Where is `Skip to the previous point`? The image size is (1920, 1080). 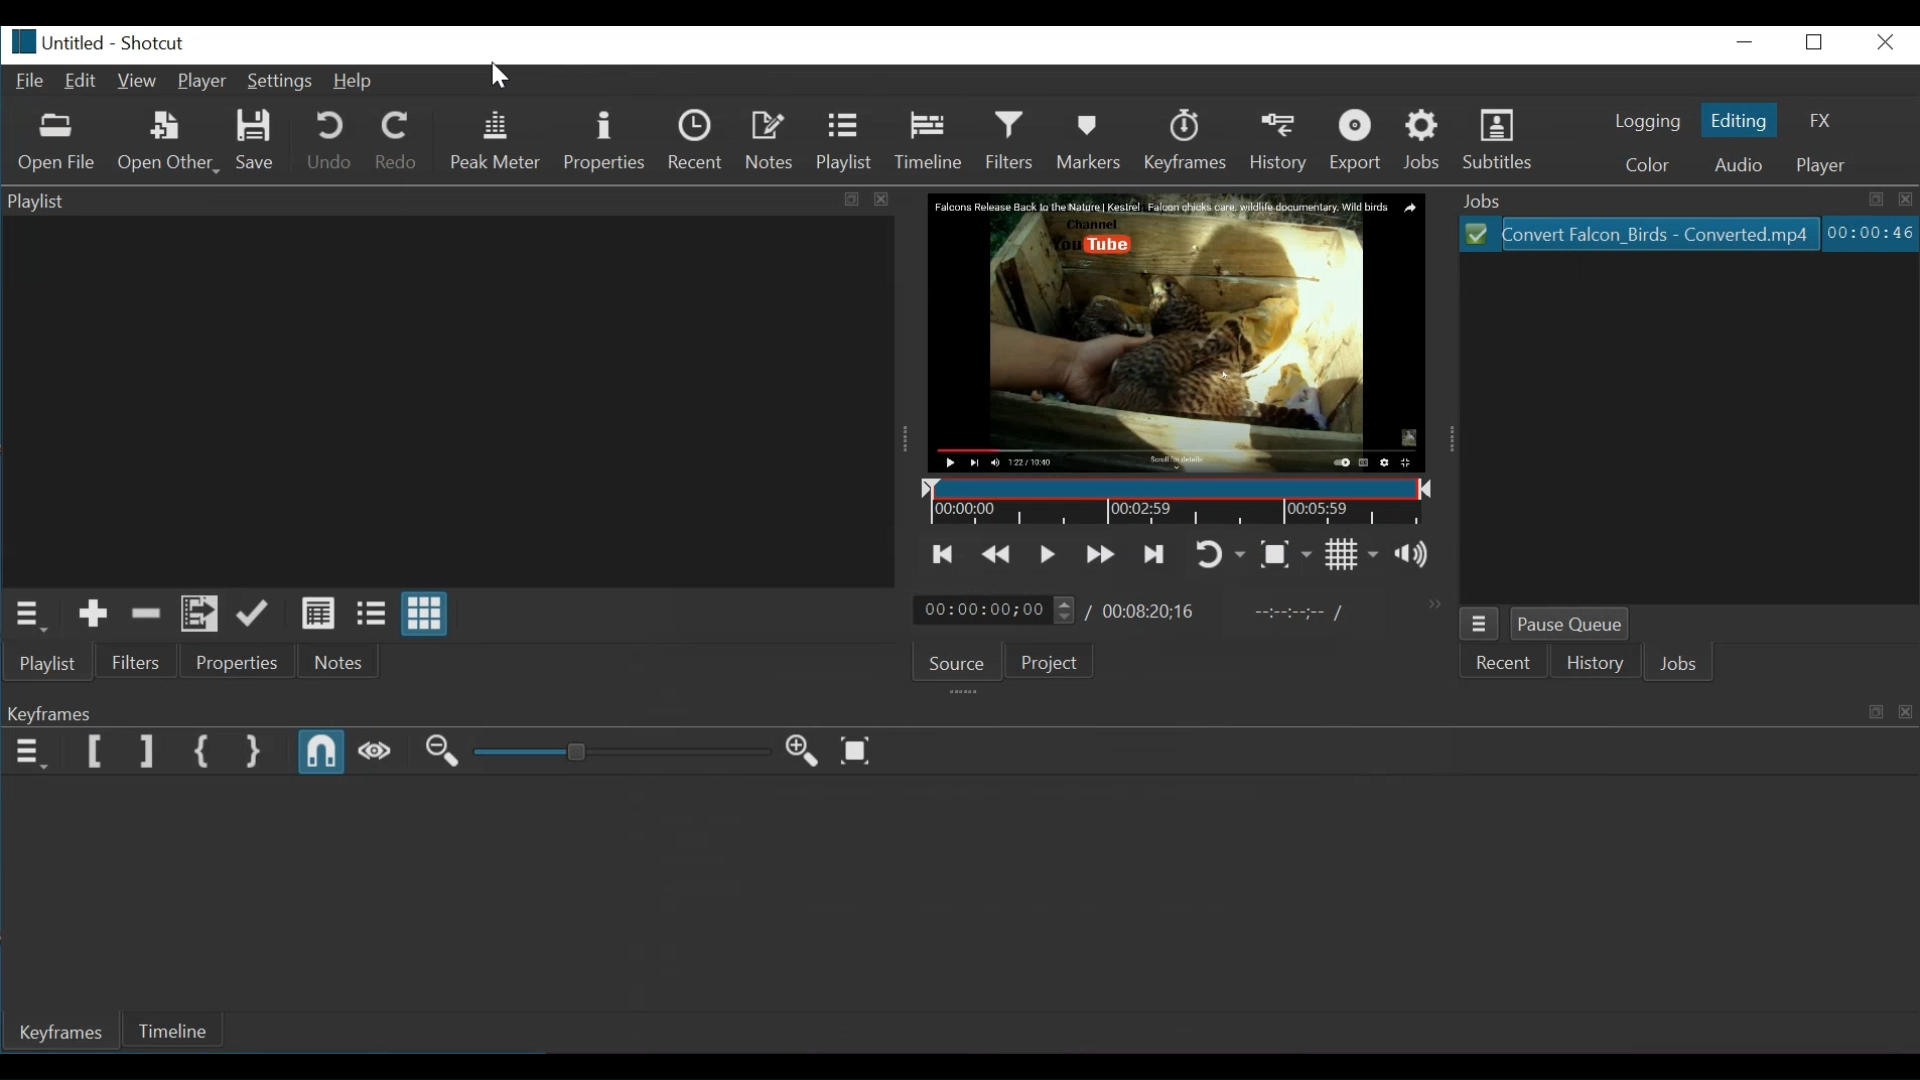 Skip to the previous point is located at coordinates (945, 556).